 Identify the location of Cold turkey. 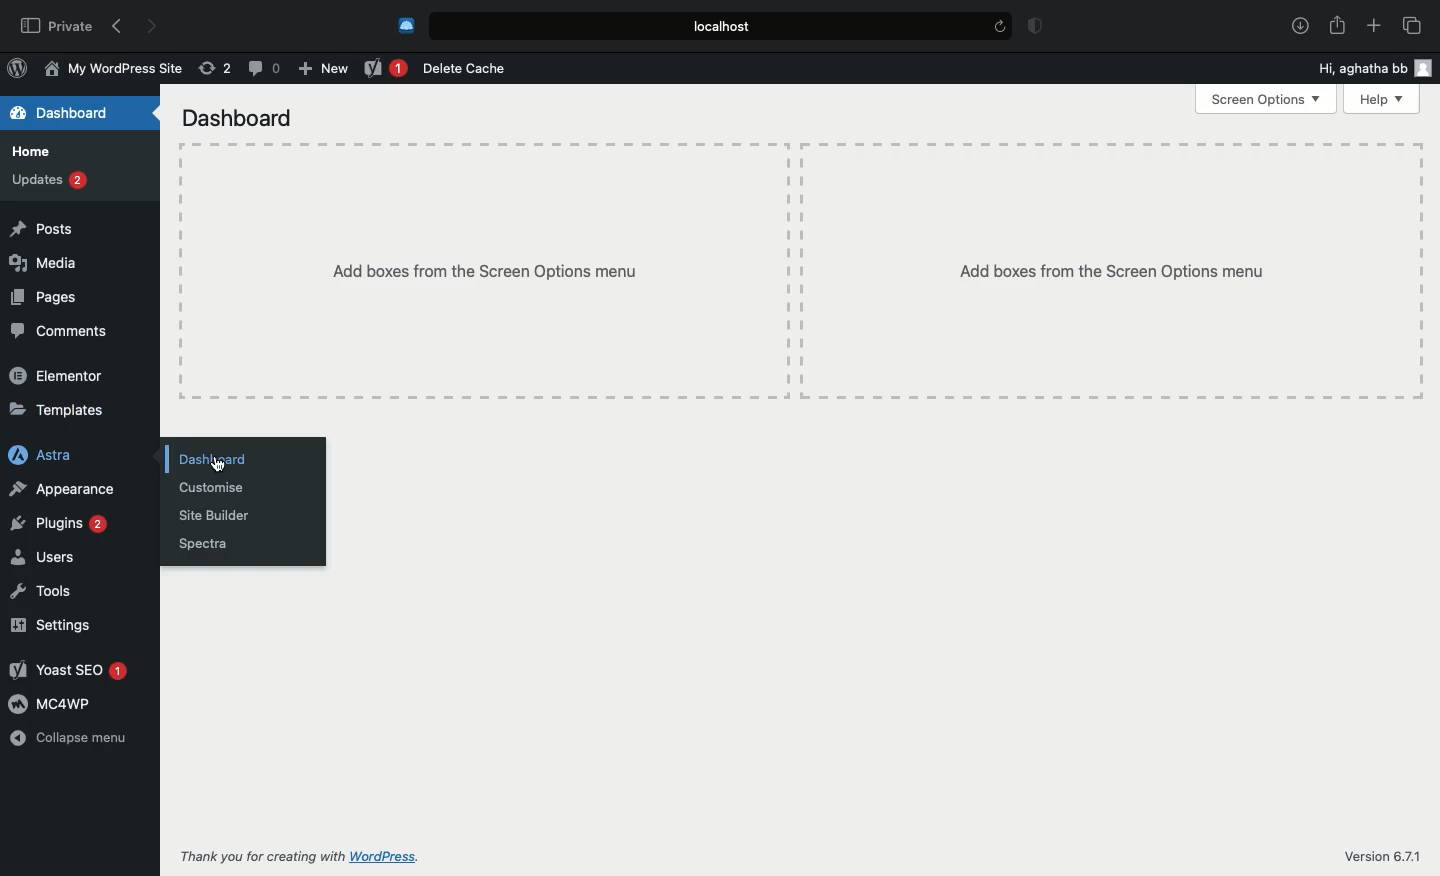
(407, 26).